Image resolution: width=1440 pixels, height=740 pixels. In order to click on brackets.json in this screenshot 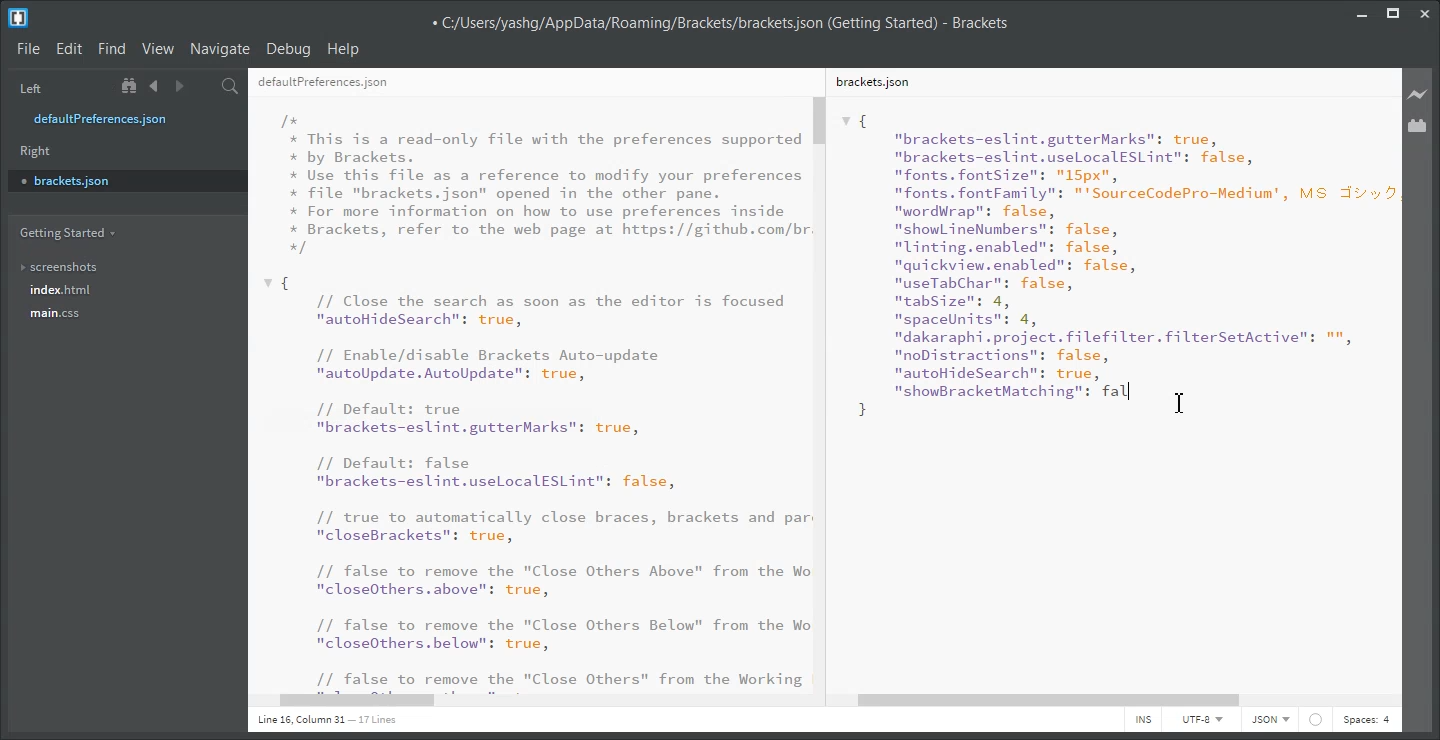, I will do `click(125, 180)`.